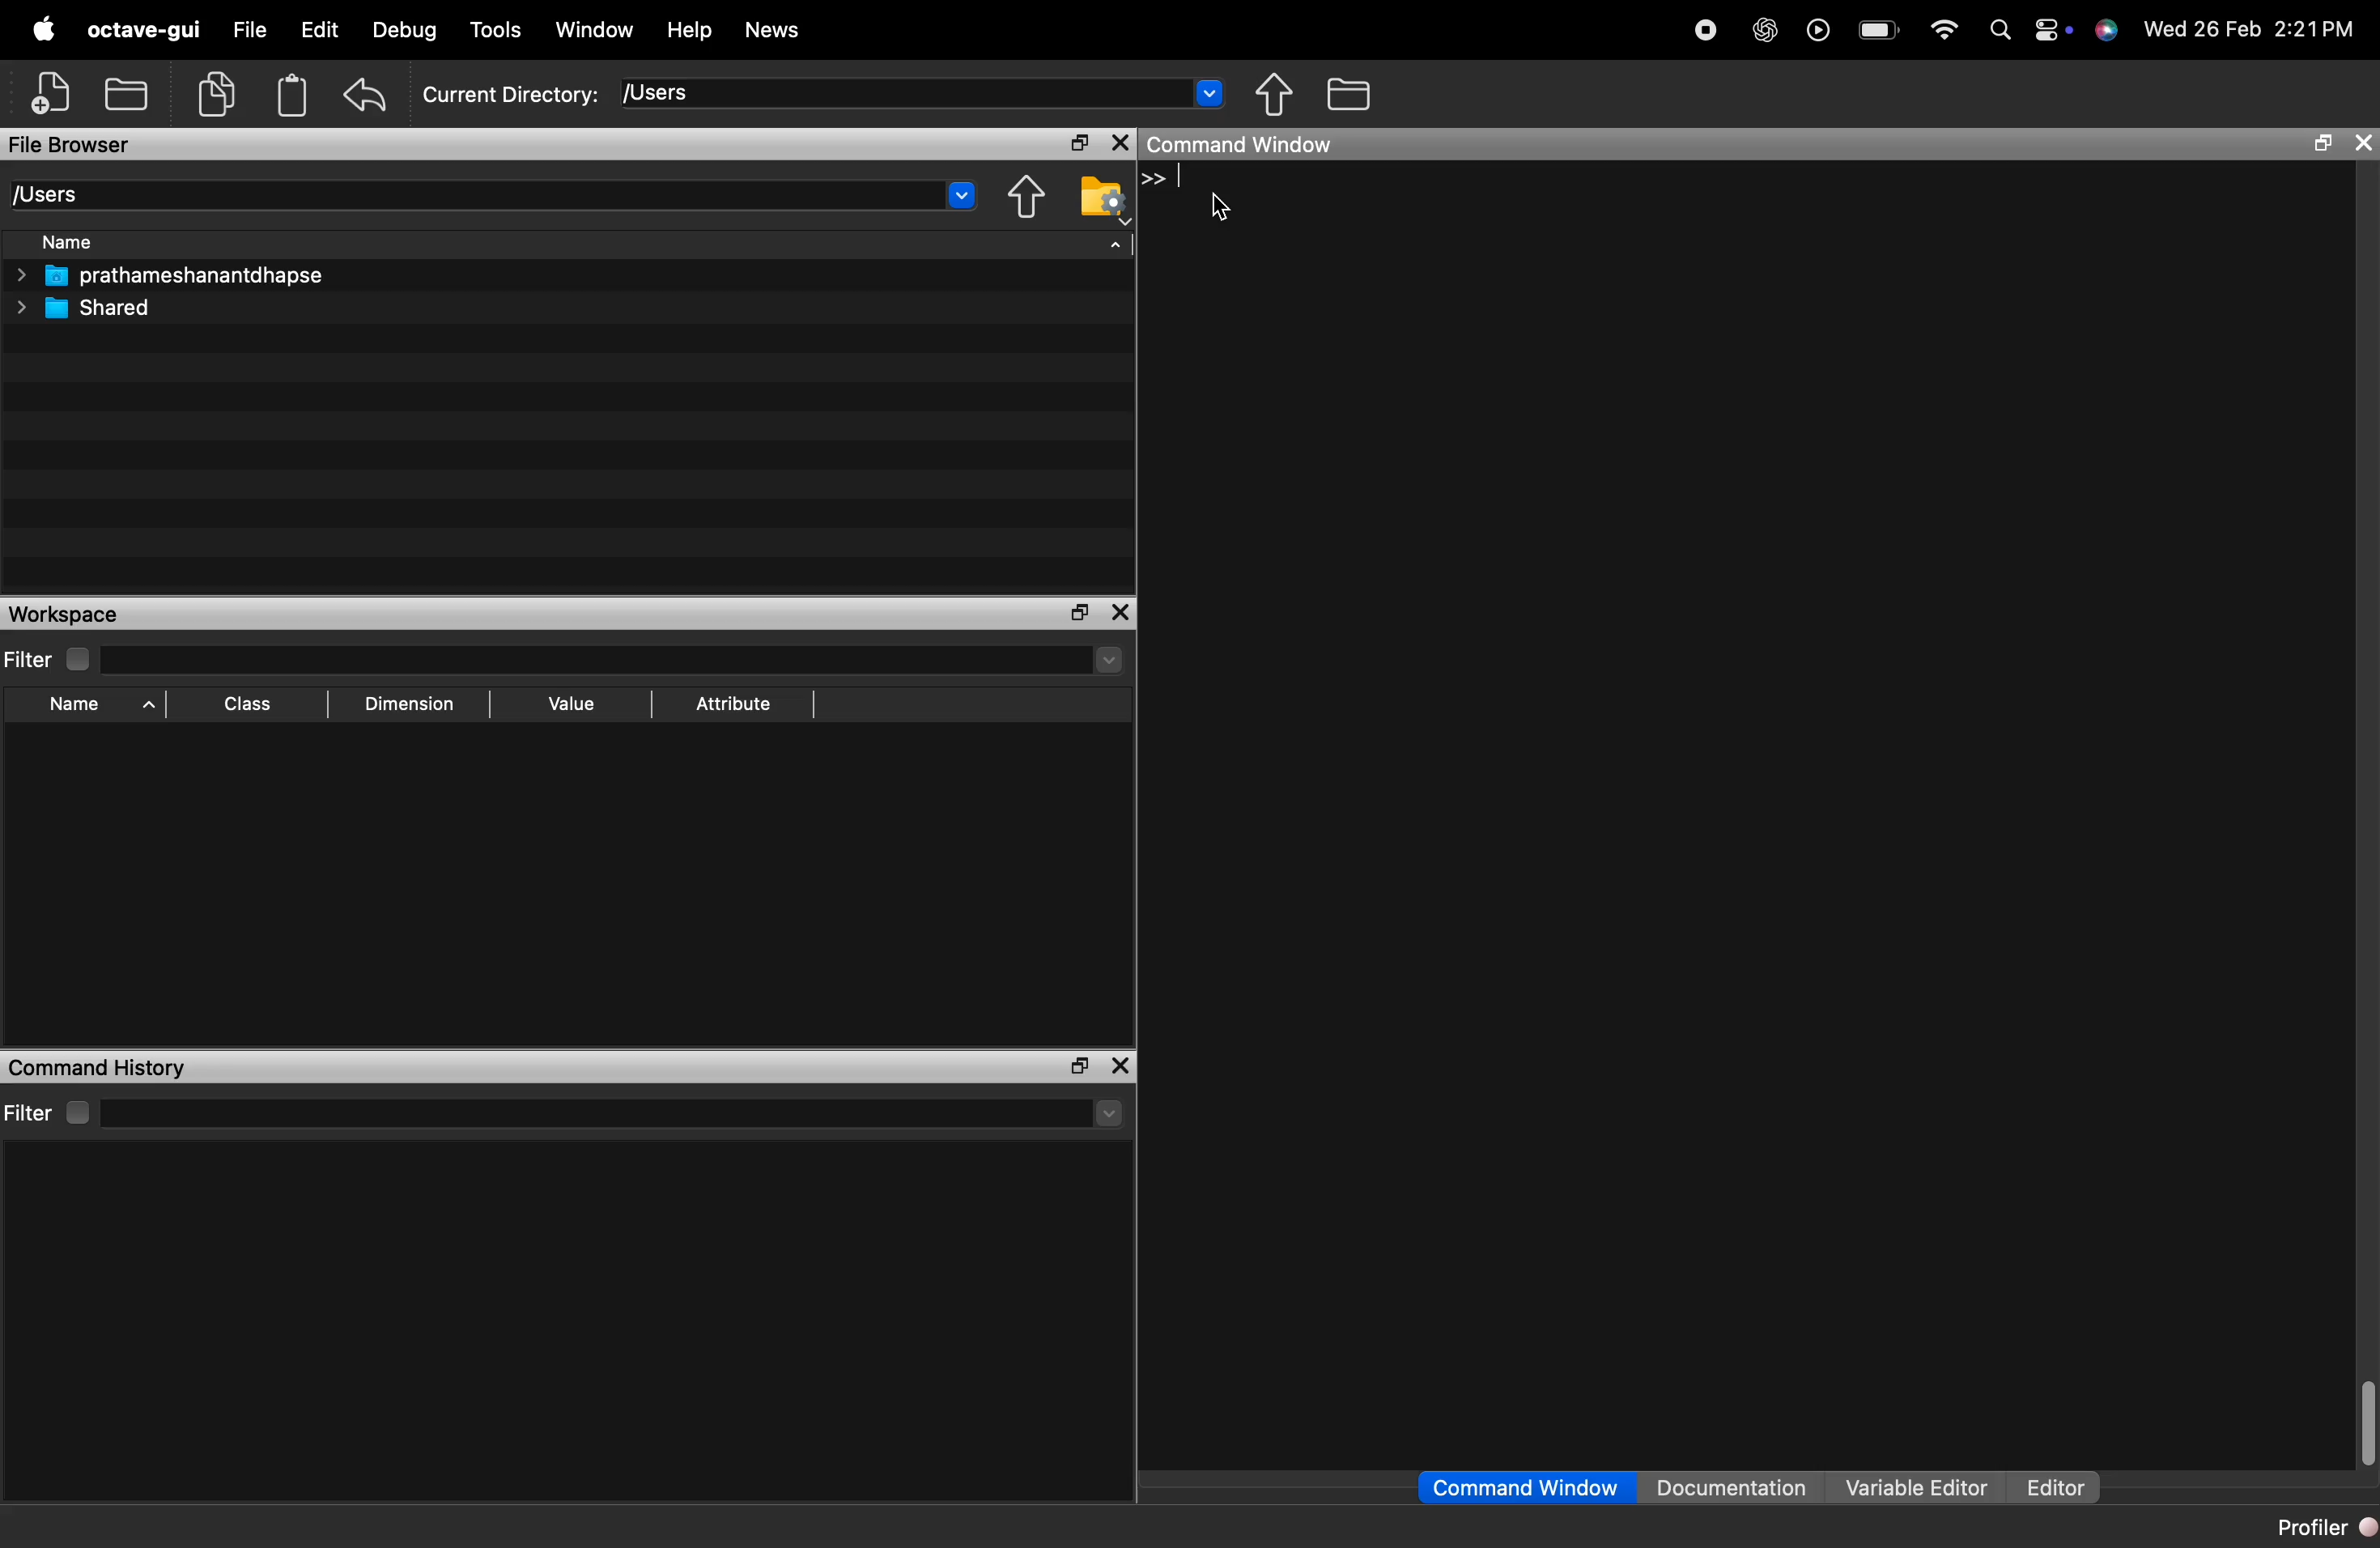 This screenshot has width=2380, height=1548. What do you see at coordinates (1118, 143) in the screenshot?
I see `close` at bounding box center [1118, 143].